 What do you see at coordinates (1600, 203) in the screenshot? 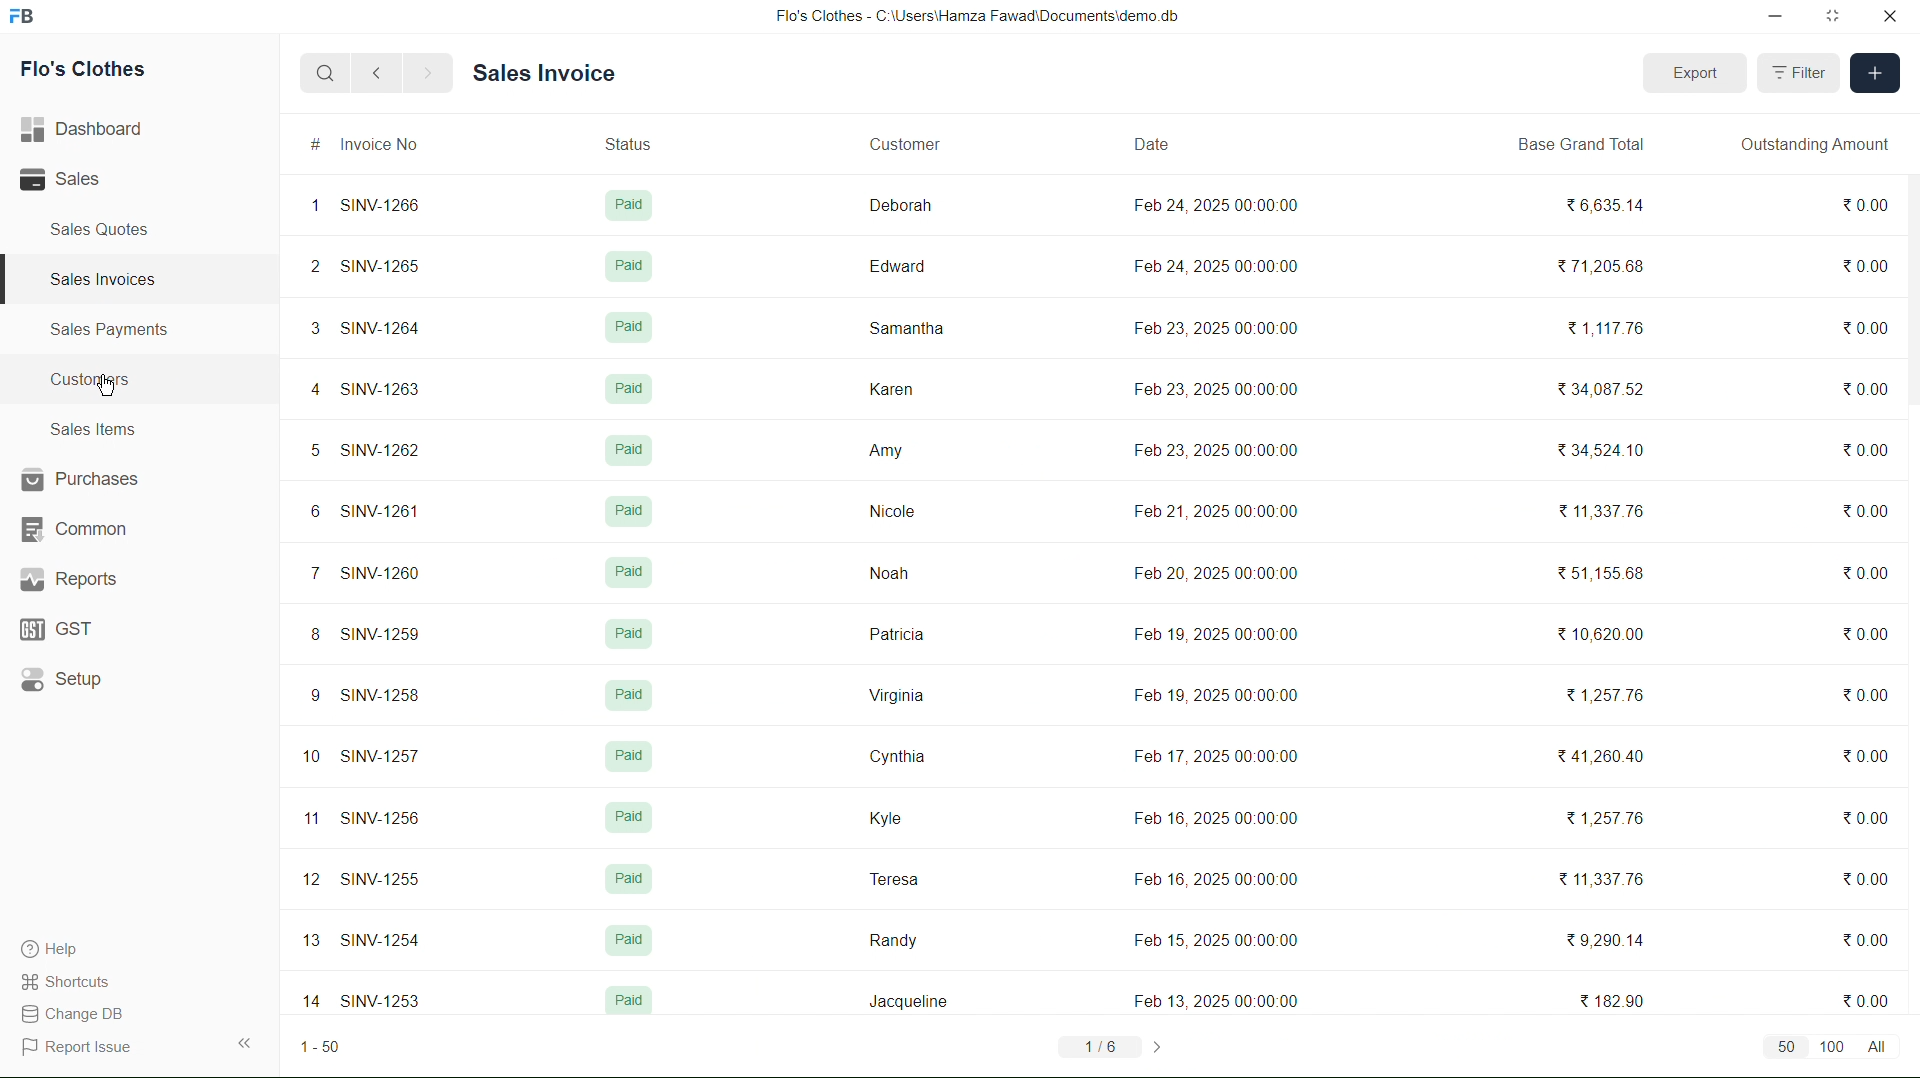
I see `16,635.14` at bounding box center [1600, 203].